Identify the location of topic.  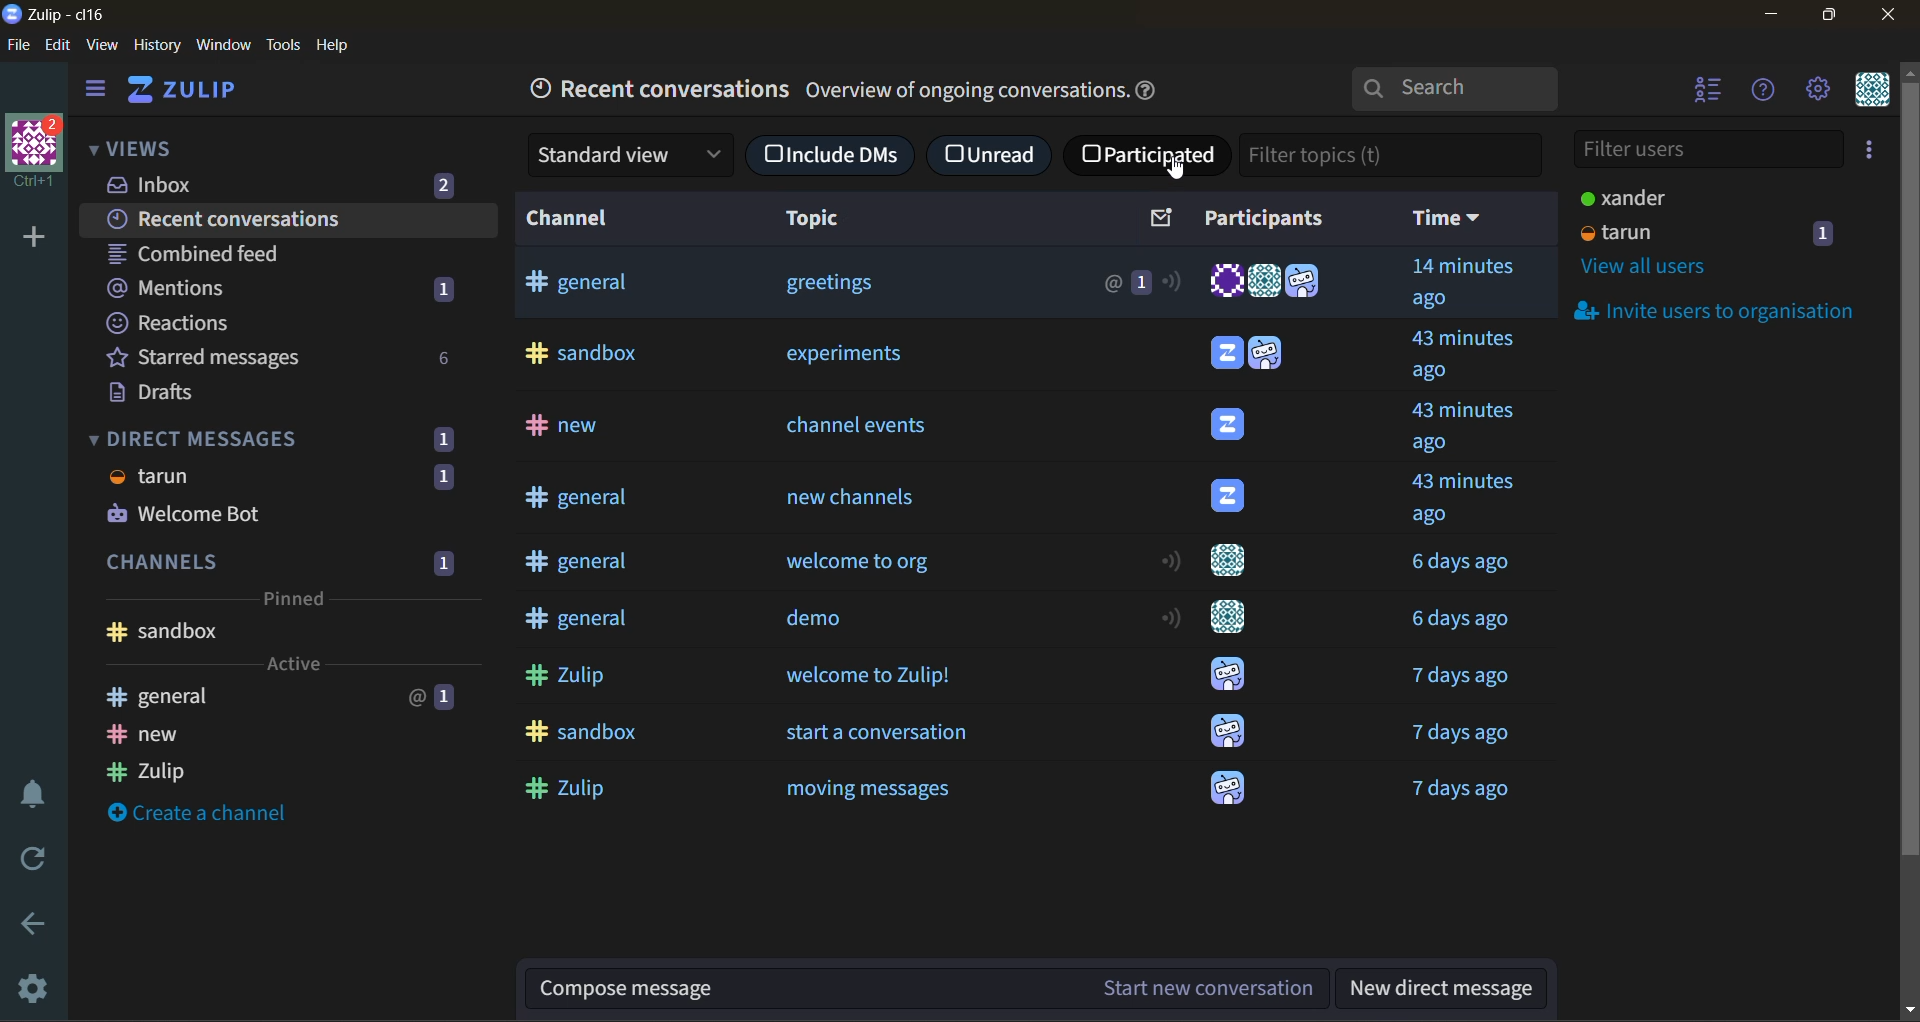
(816, 219).